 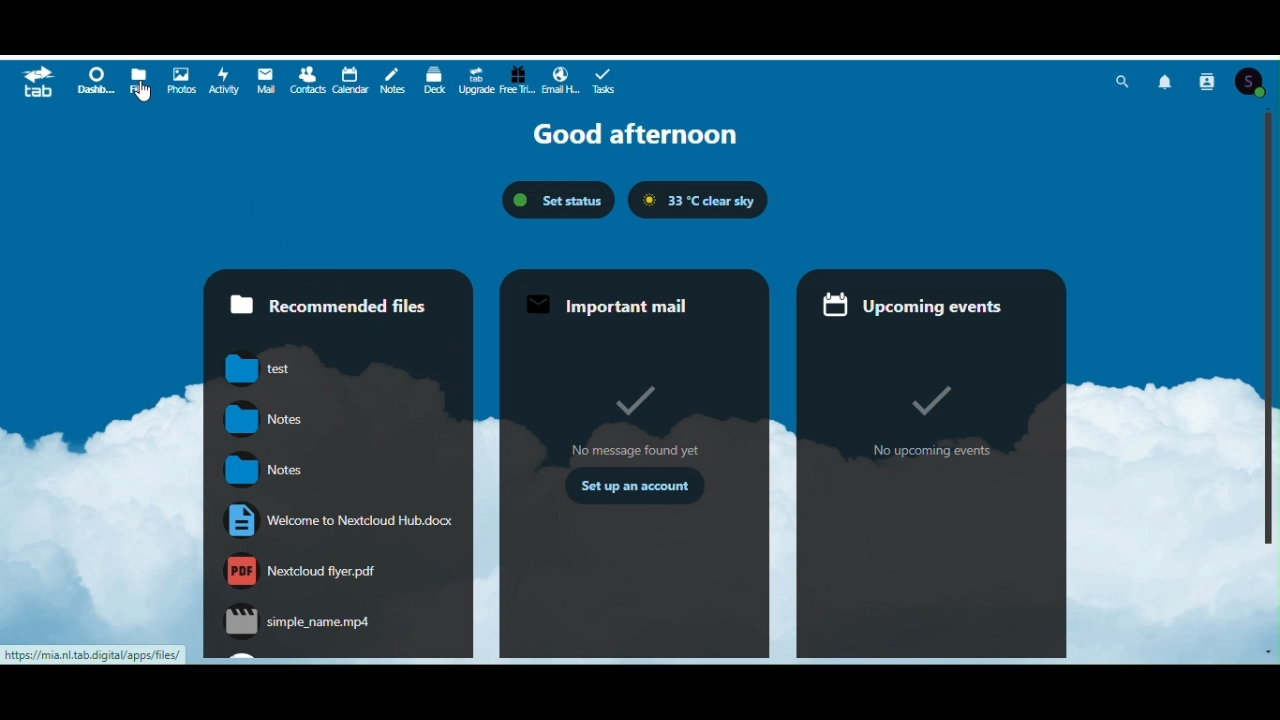 I want to click on test, so click(x=261, y=369).